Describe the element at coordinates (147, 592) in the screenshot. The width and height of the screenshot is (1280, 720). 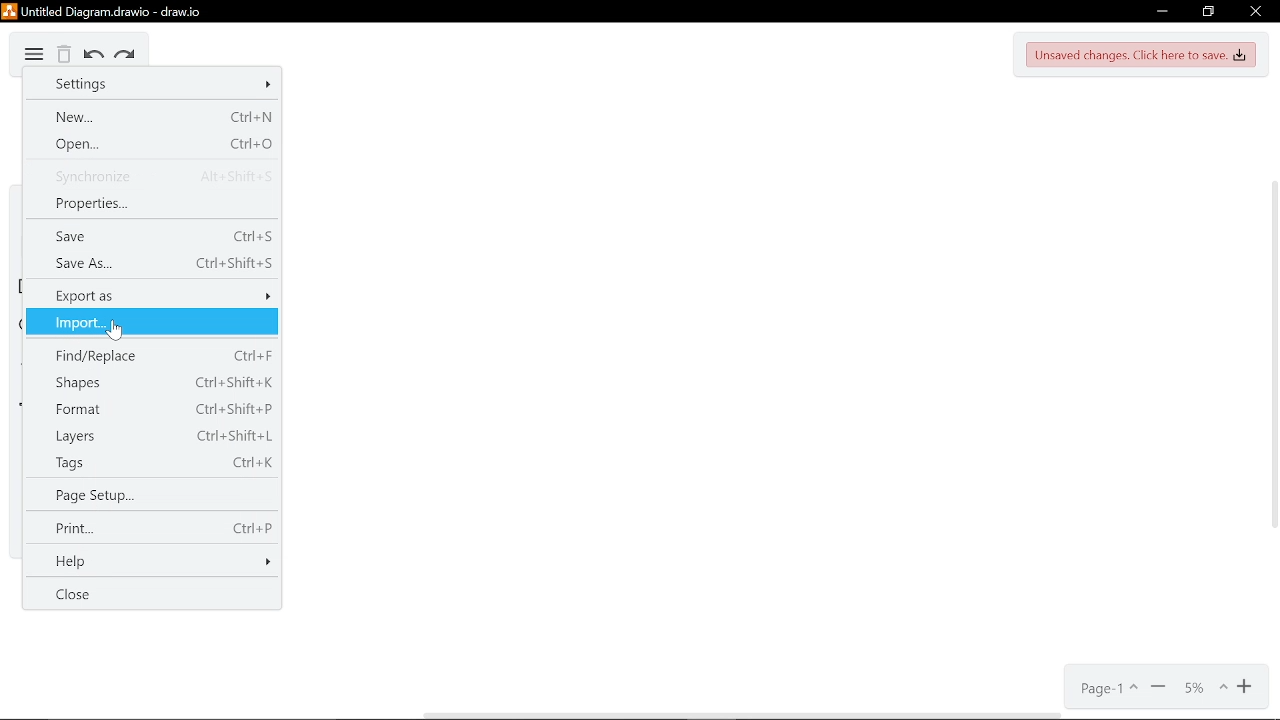
I see `Close` at that location.